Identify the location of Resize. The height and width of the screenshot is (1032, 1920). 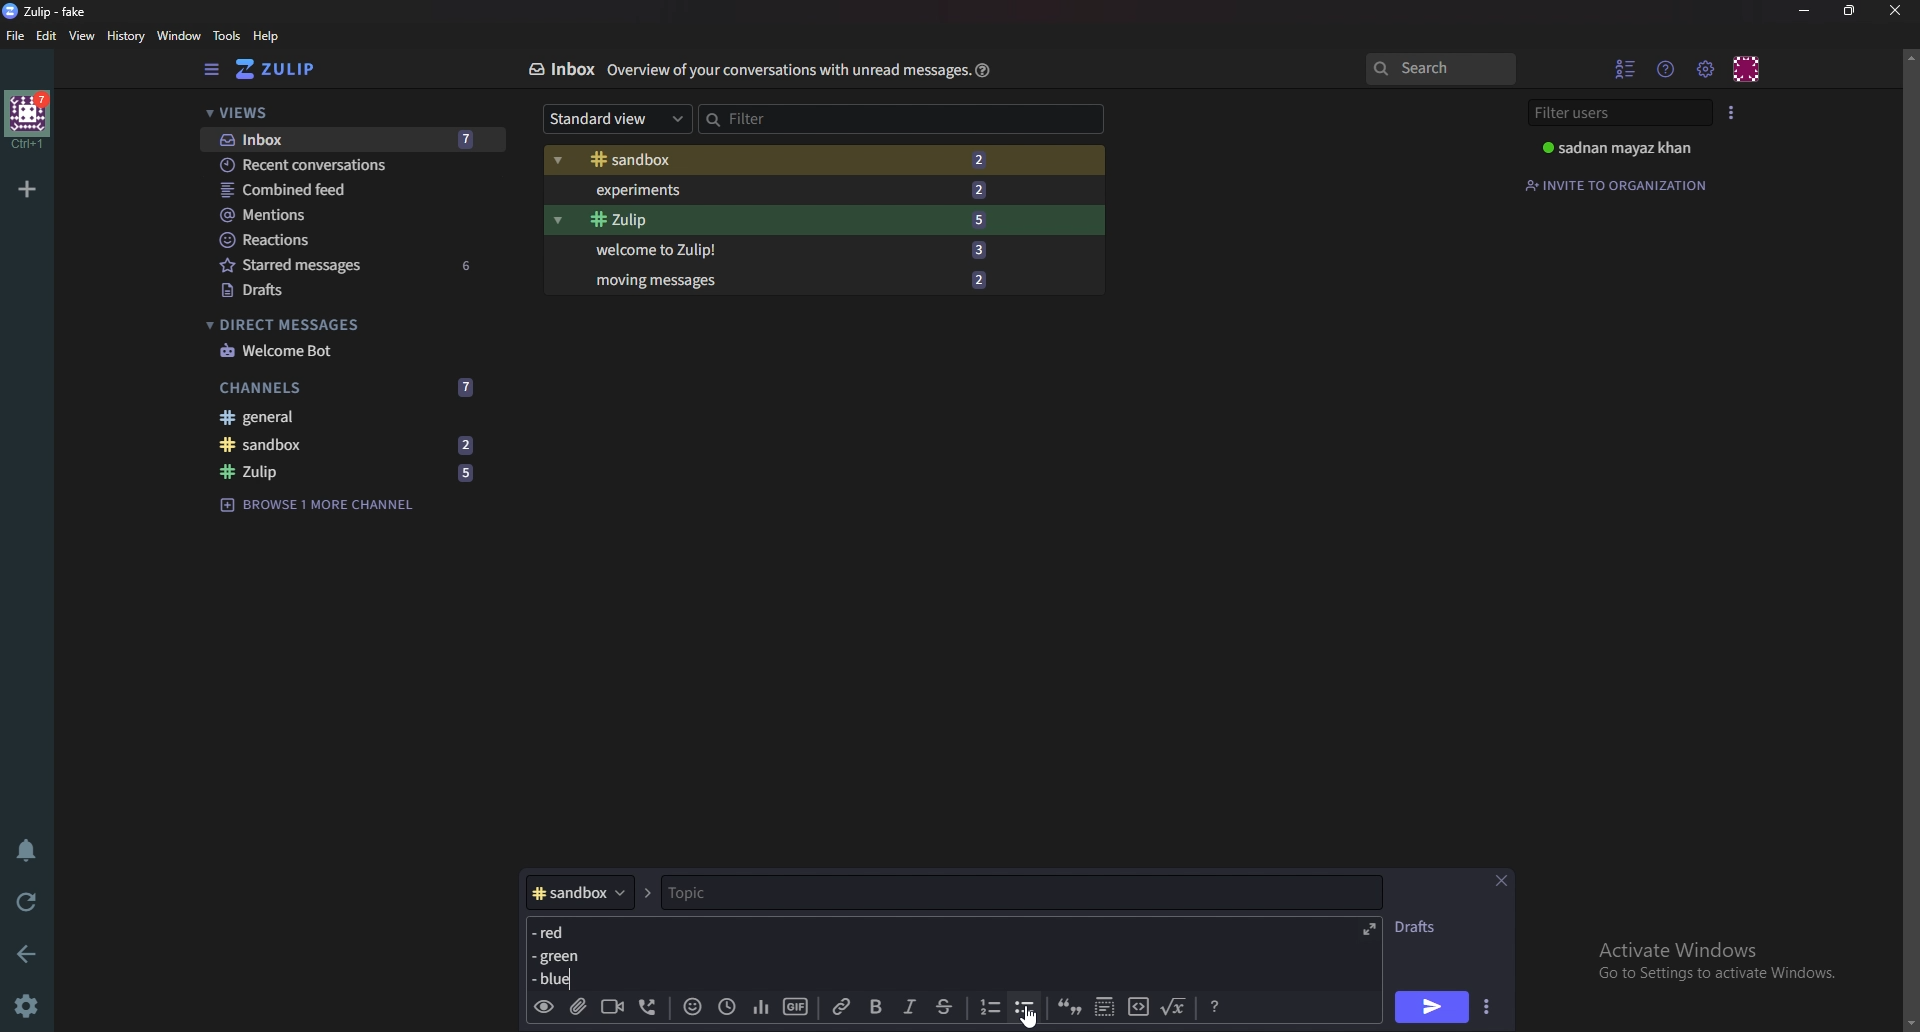
(1853, 10).